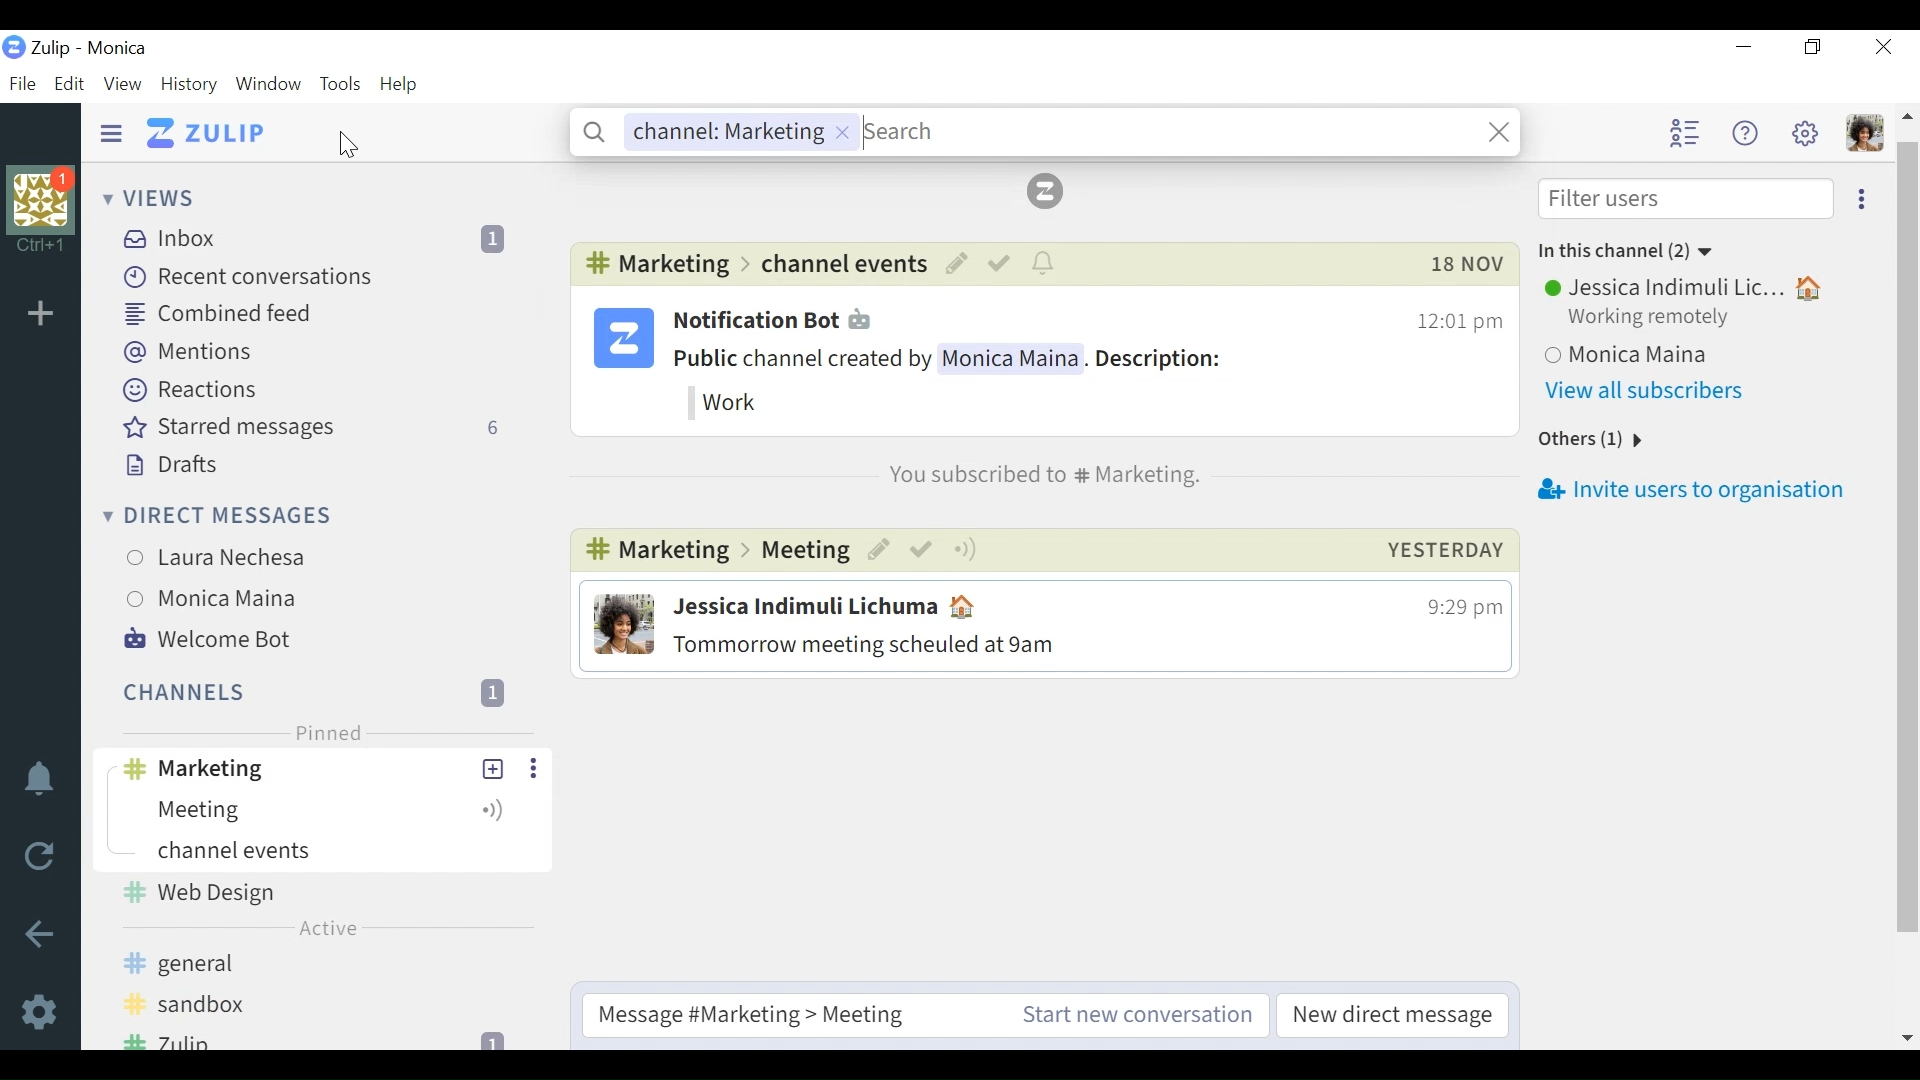 The image size is (1920, 1080). Describe the element at coordinates (1880, 46) in the screenshot. I see `Close` at that location.